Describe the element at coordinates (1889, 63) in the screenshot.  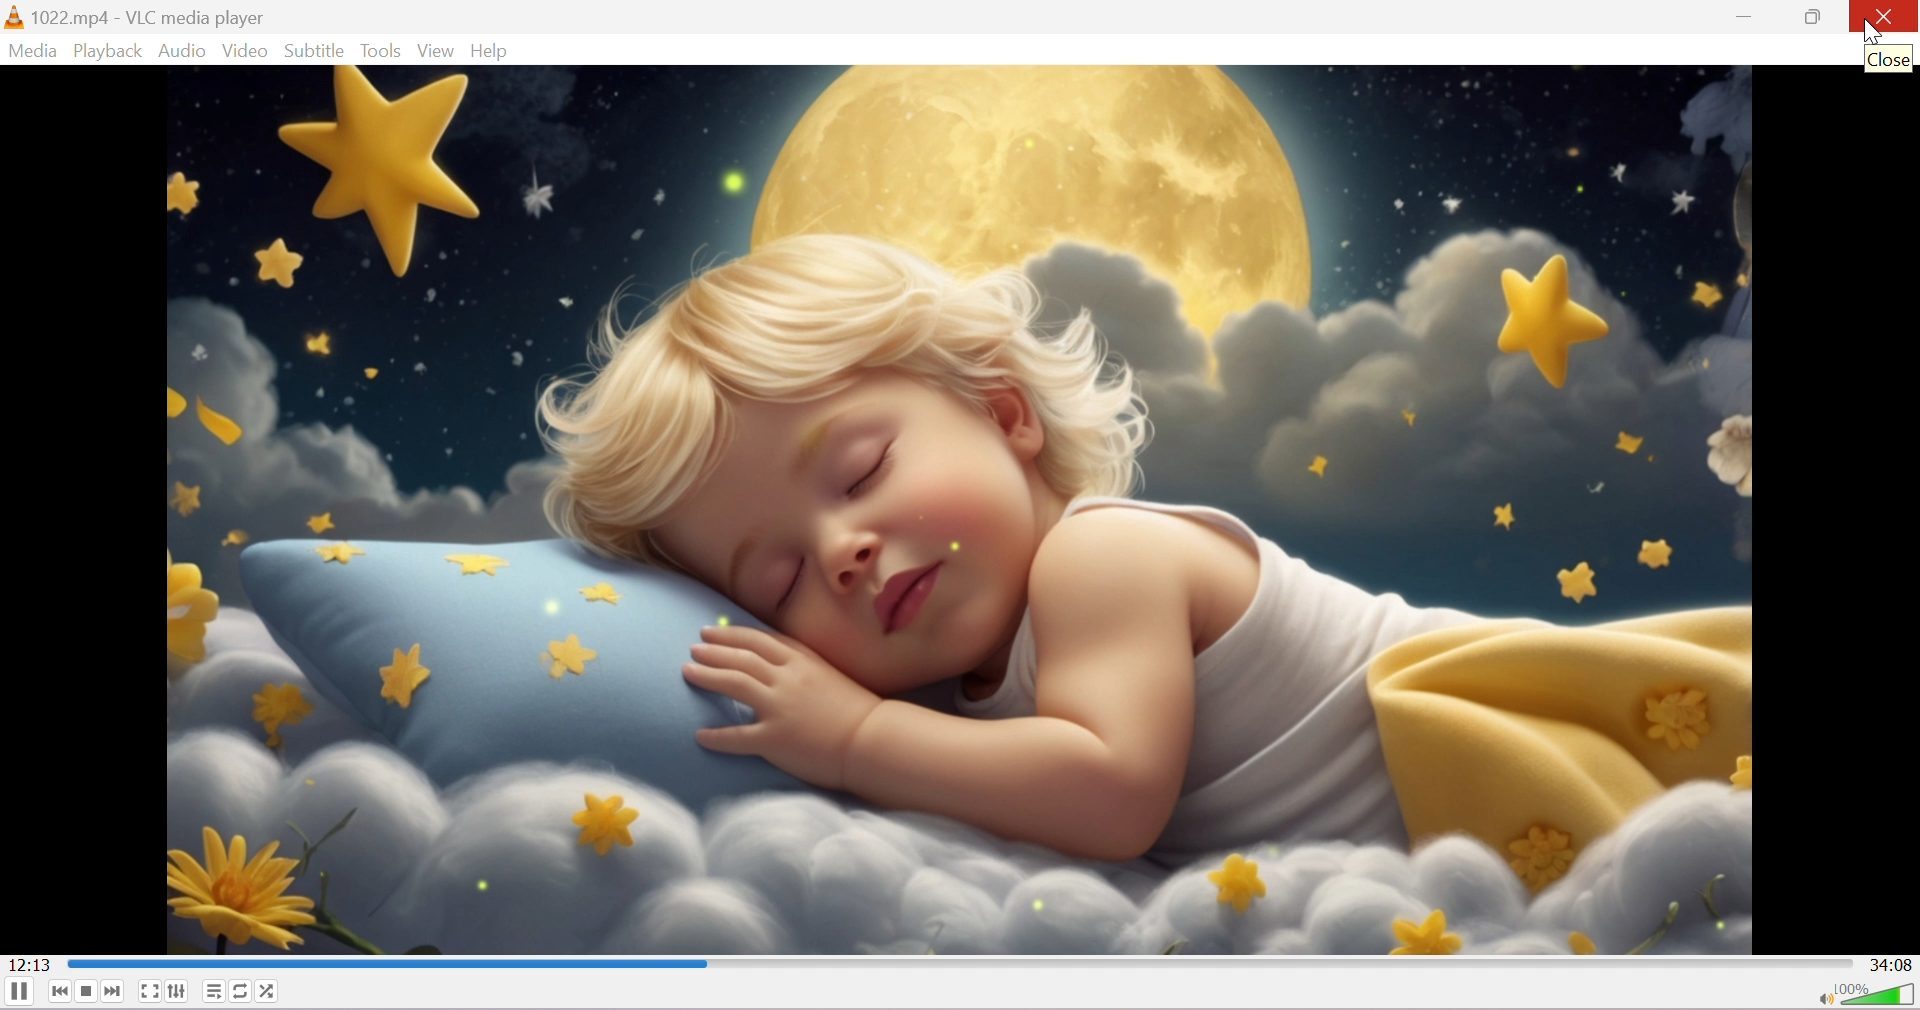
I see `Close` at that location.